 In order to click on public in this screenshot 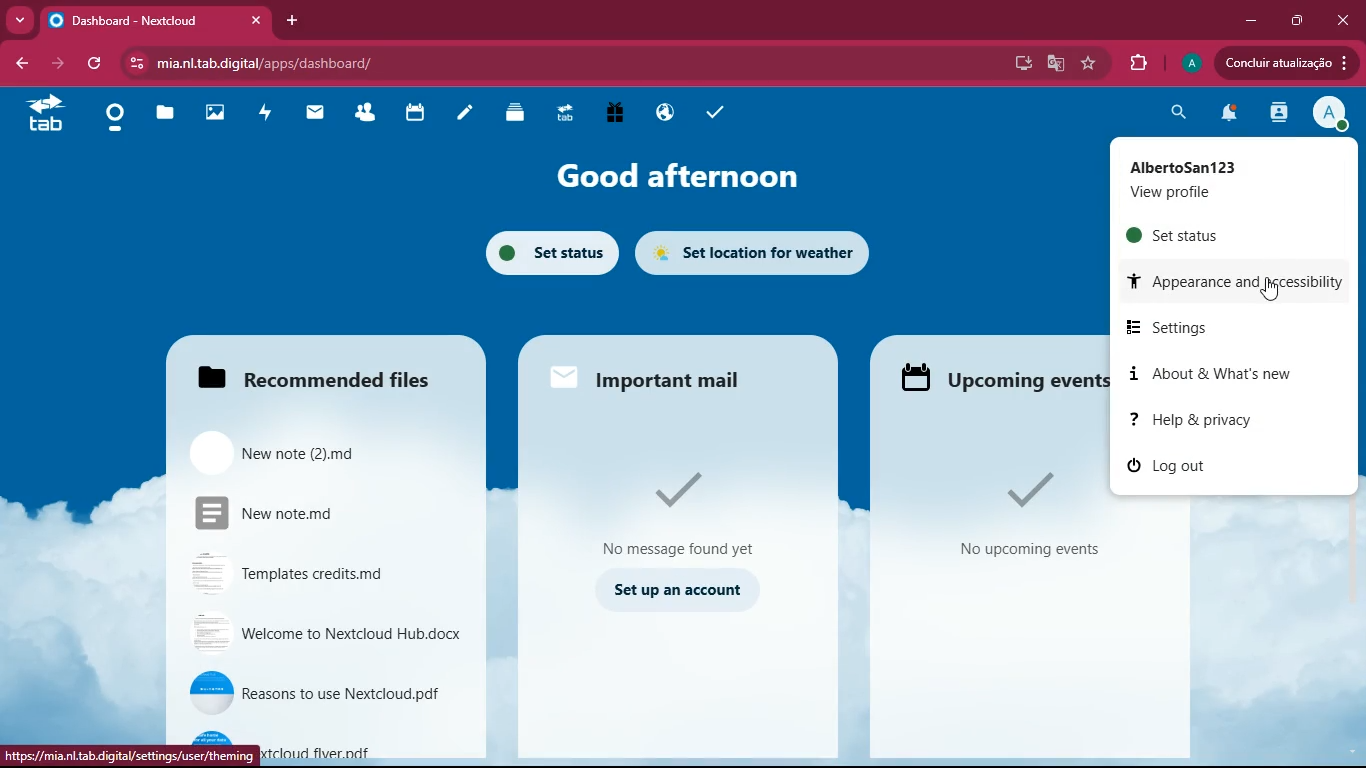, I will do `click(665, 110)`.